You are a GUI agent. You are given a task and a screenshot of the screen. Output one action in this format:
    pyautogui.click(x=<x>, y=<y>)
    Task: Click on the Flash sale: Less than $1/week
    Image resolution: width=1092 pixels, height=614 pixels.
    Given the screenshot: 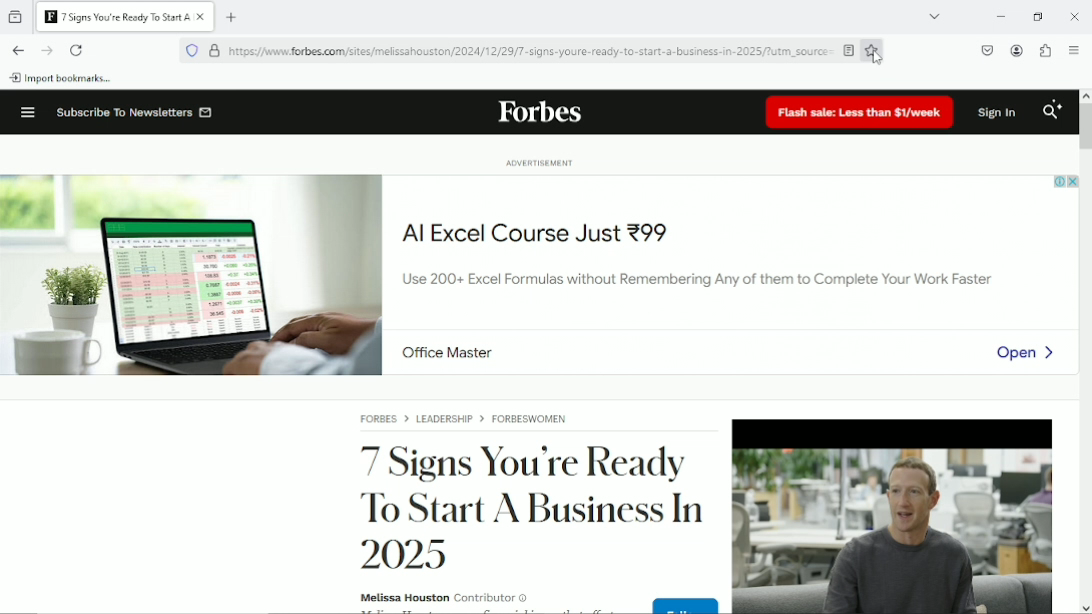 What is the action you would take?
    pyautogui.click(x=859, y=113)
    